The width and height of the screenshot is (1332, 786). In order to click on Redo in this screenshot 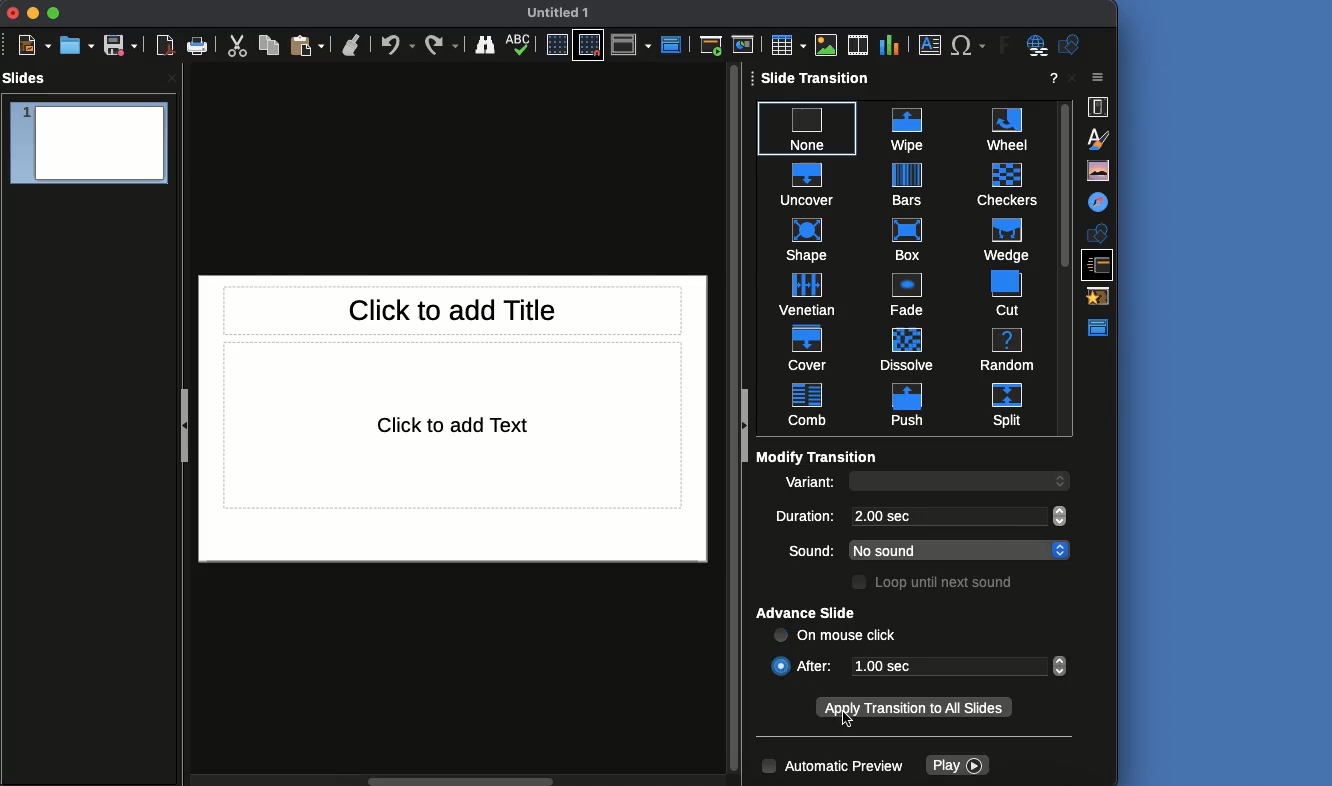, I will do `click(442, 44)`.